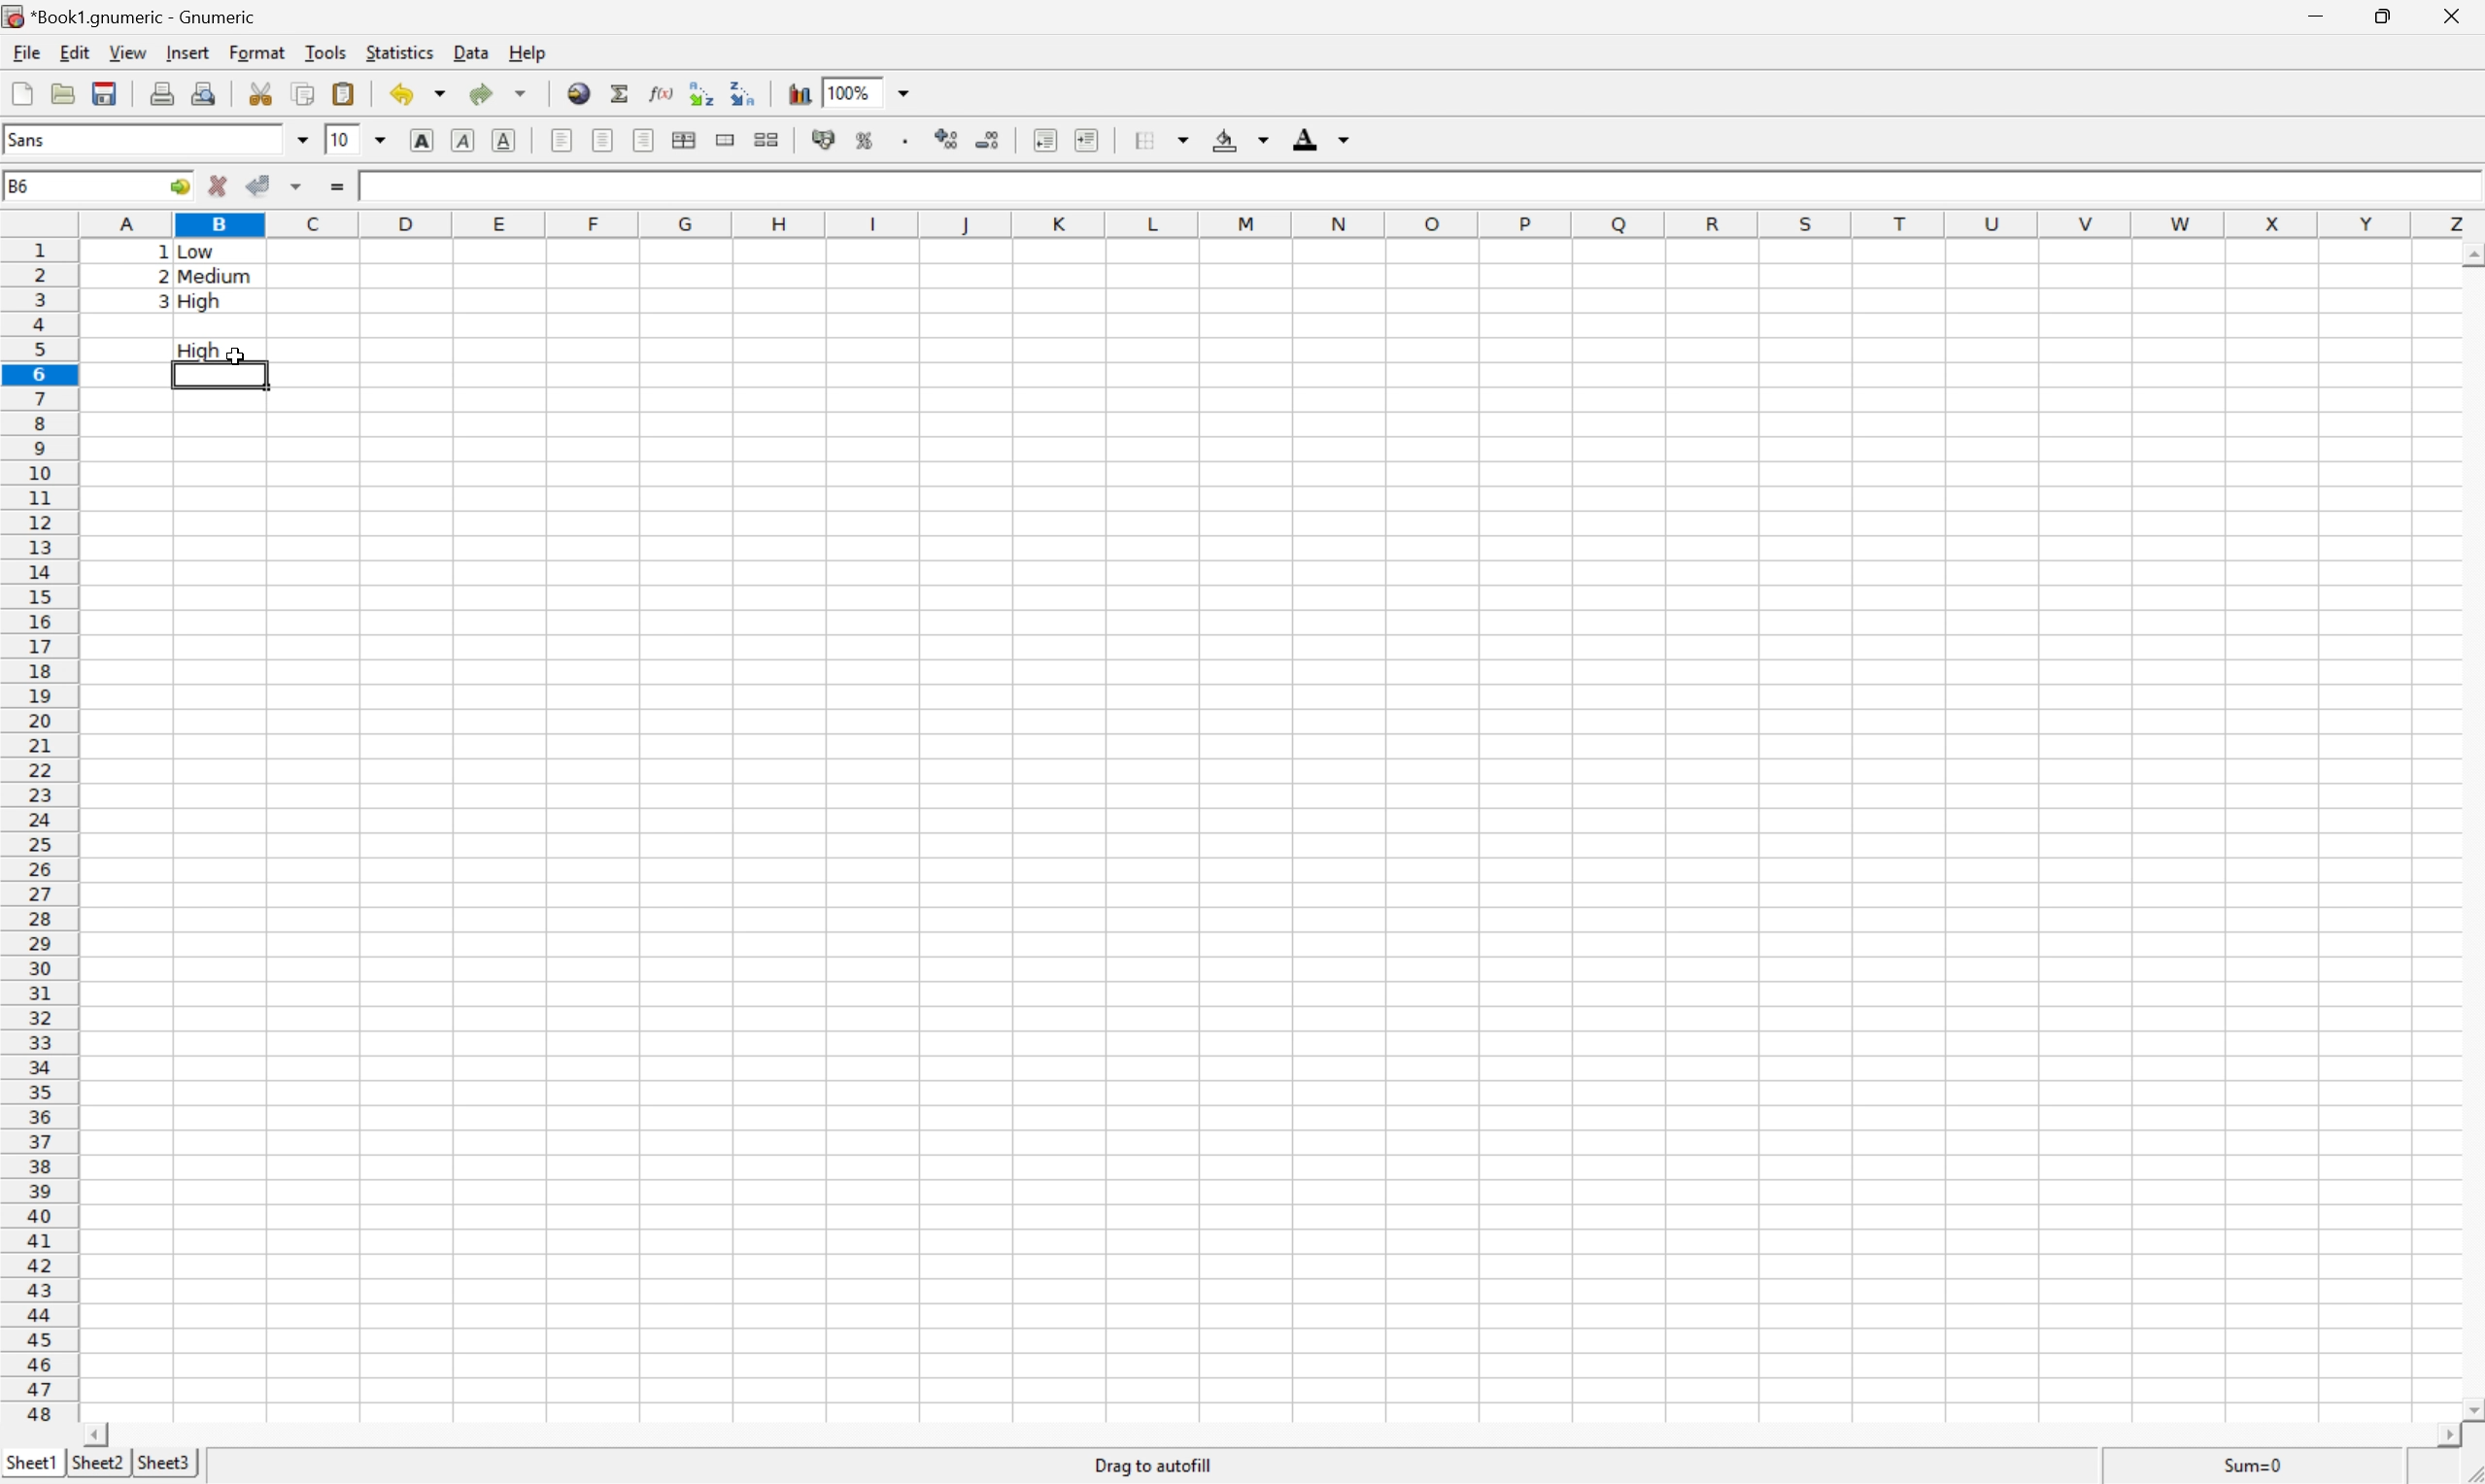 The image size is (2485, 1484). What do you see at coordinates (497, 91) in the screenshot?
I see `Redo` at bounding box center [497, 91].